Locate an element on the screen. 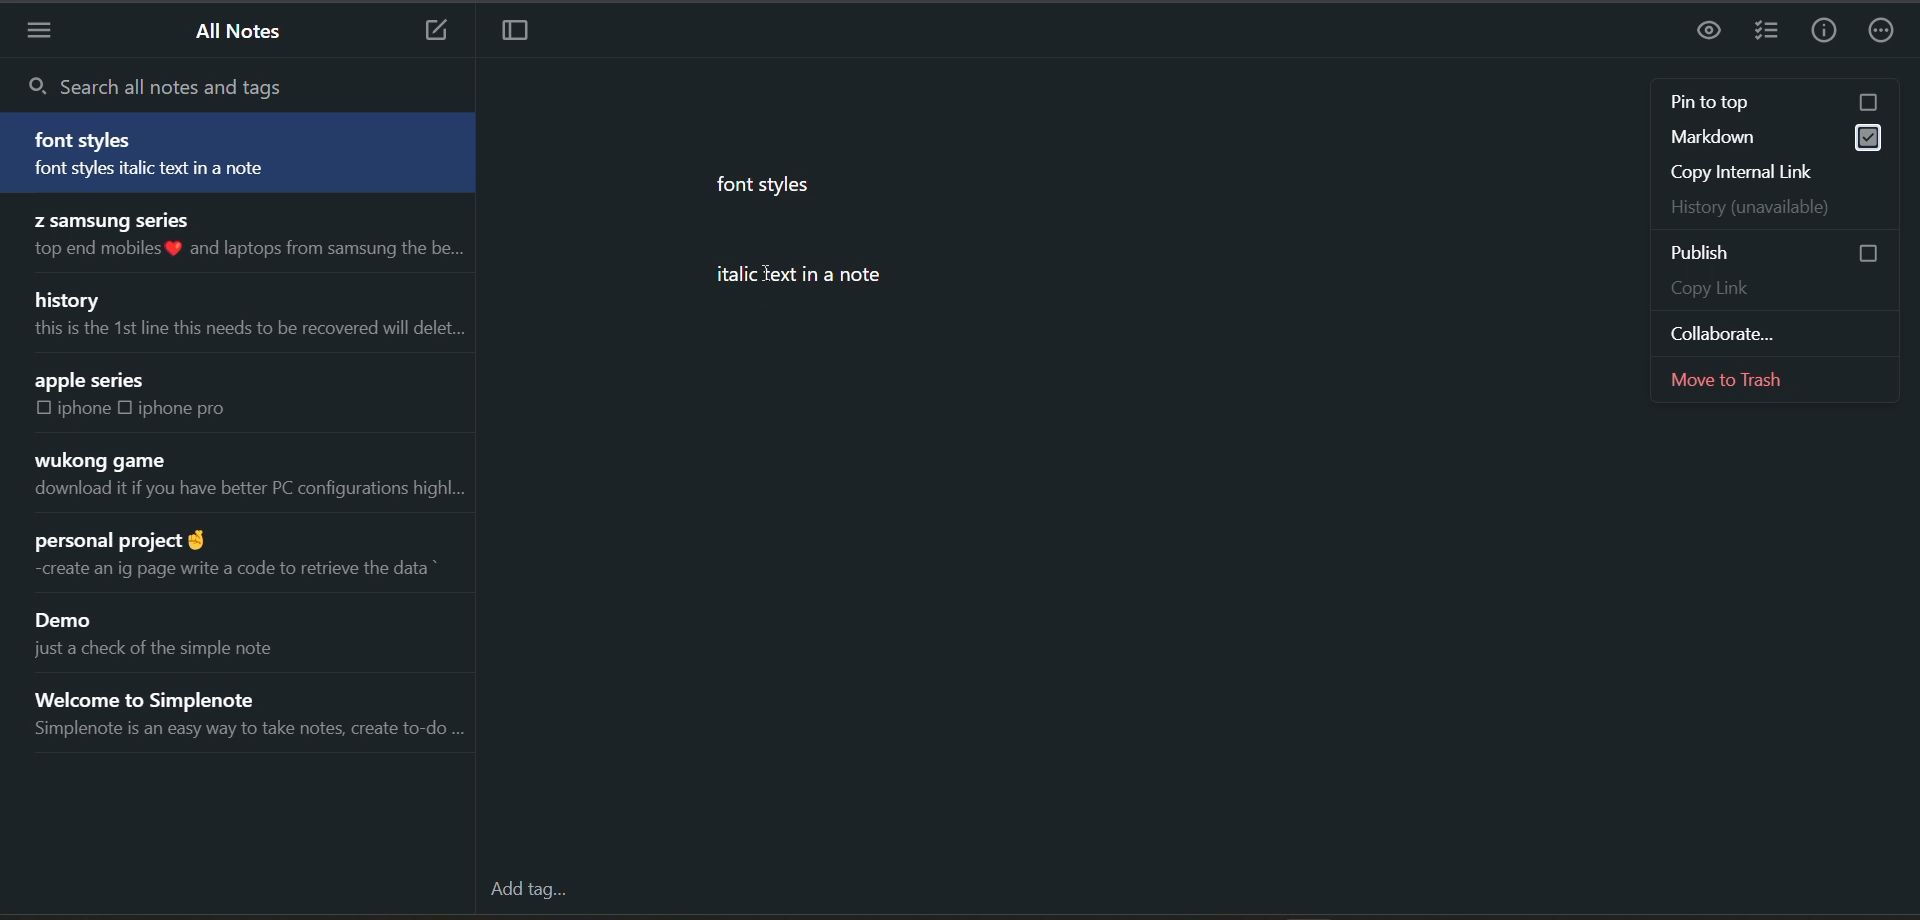 This screenshot has width=1920, height=920. note title and preview is located at coordinates (239, 152).